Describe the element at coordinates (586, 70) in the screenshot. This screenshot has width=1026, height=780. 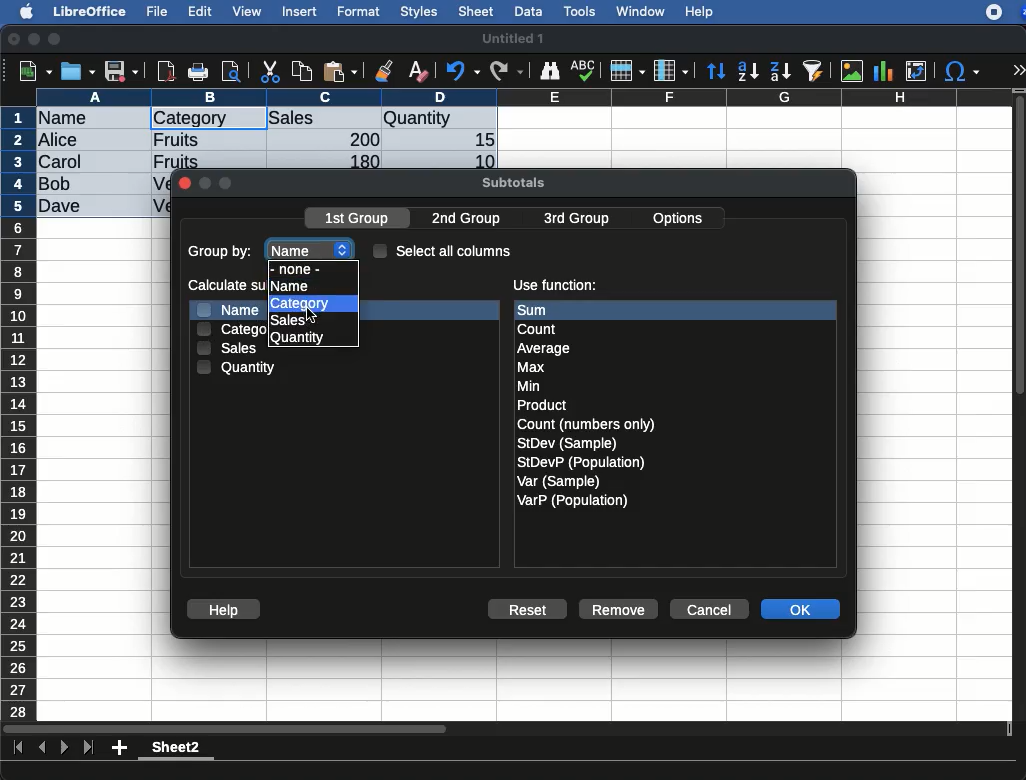
I see `spell check` at that location.